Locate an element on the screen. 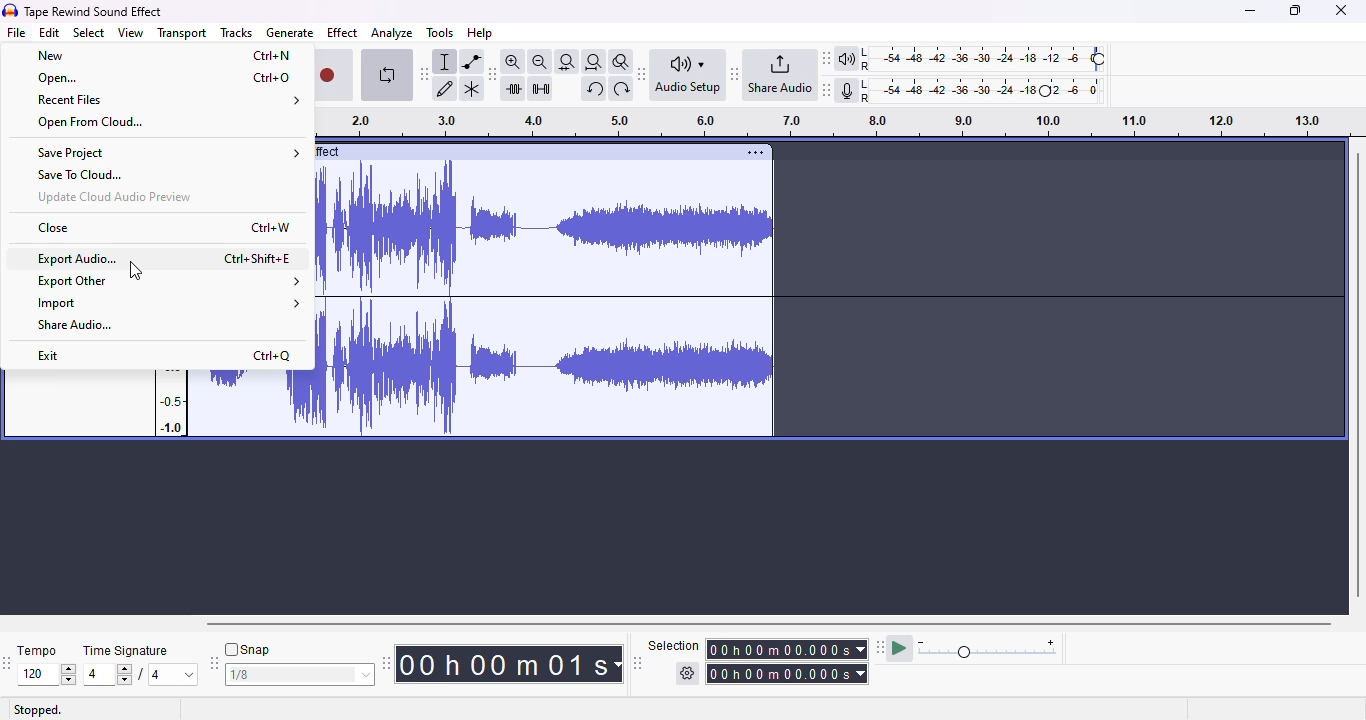  import is located at coordinates (166, 303).